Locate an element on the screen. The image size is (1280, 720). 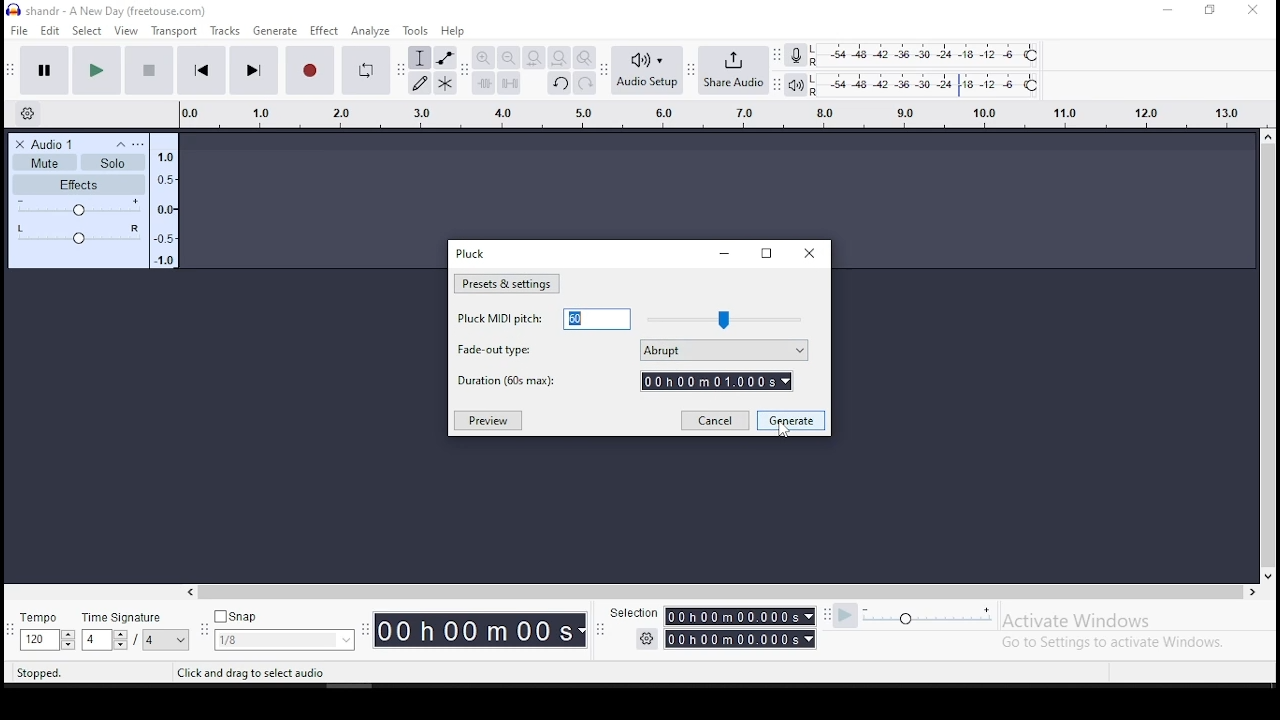
playback meter is located at coordinates (796, 83).